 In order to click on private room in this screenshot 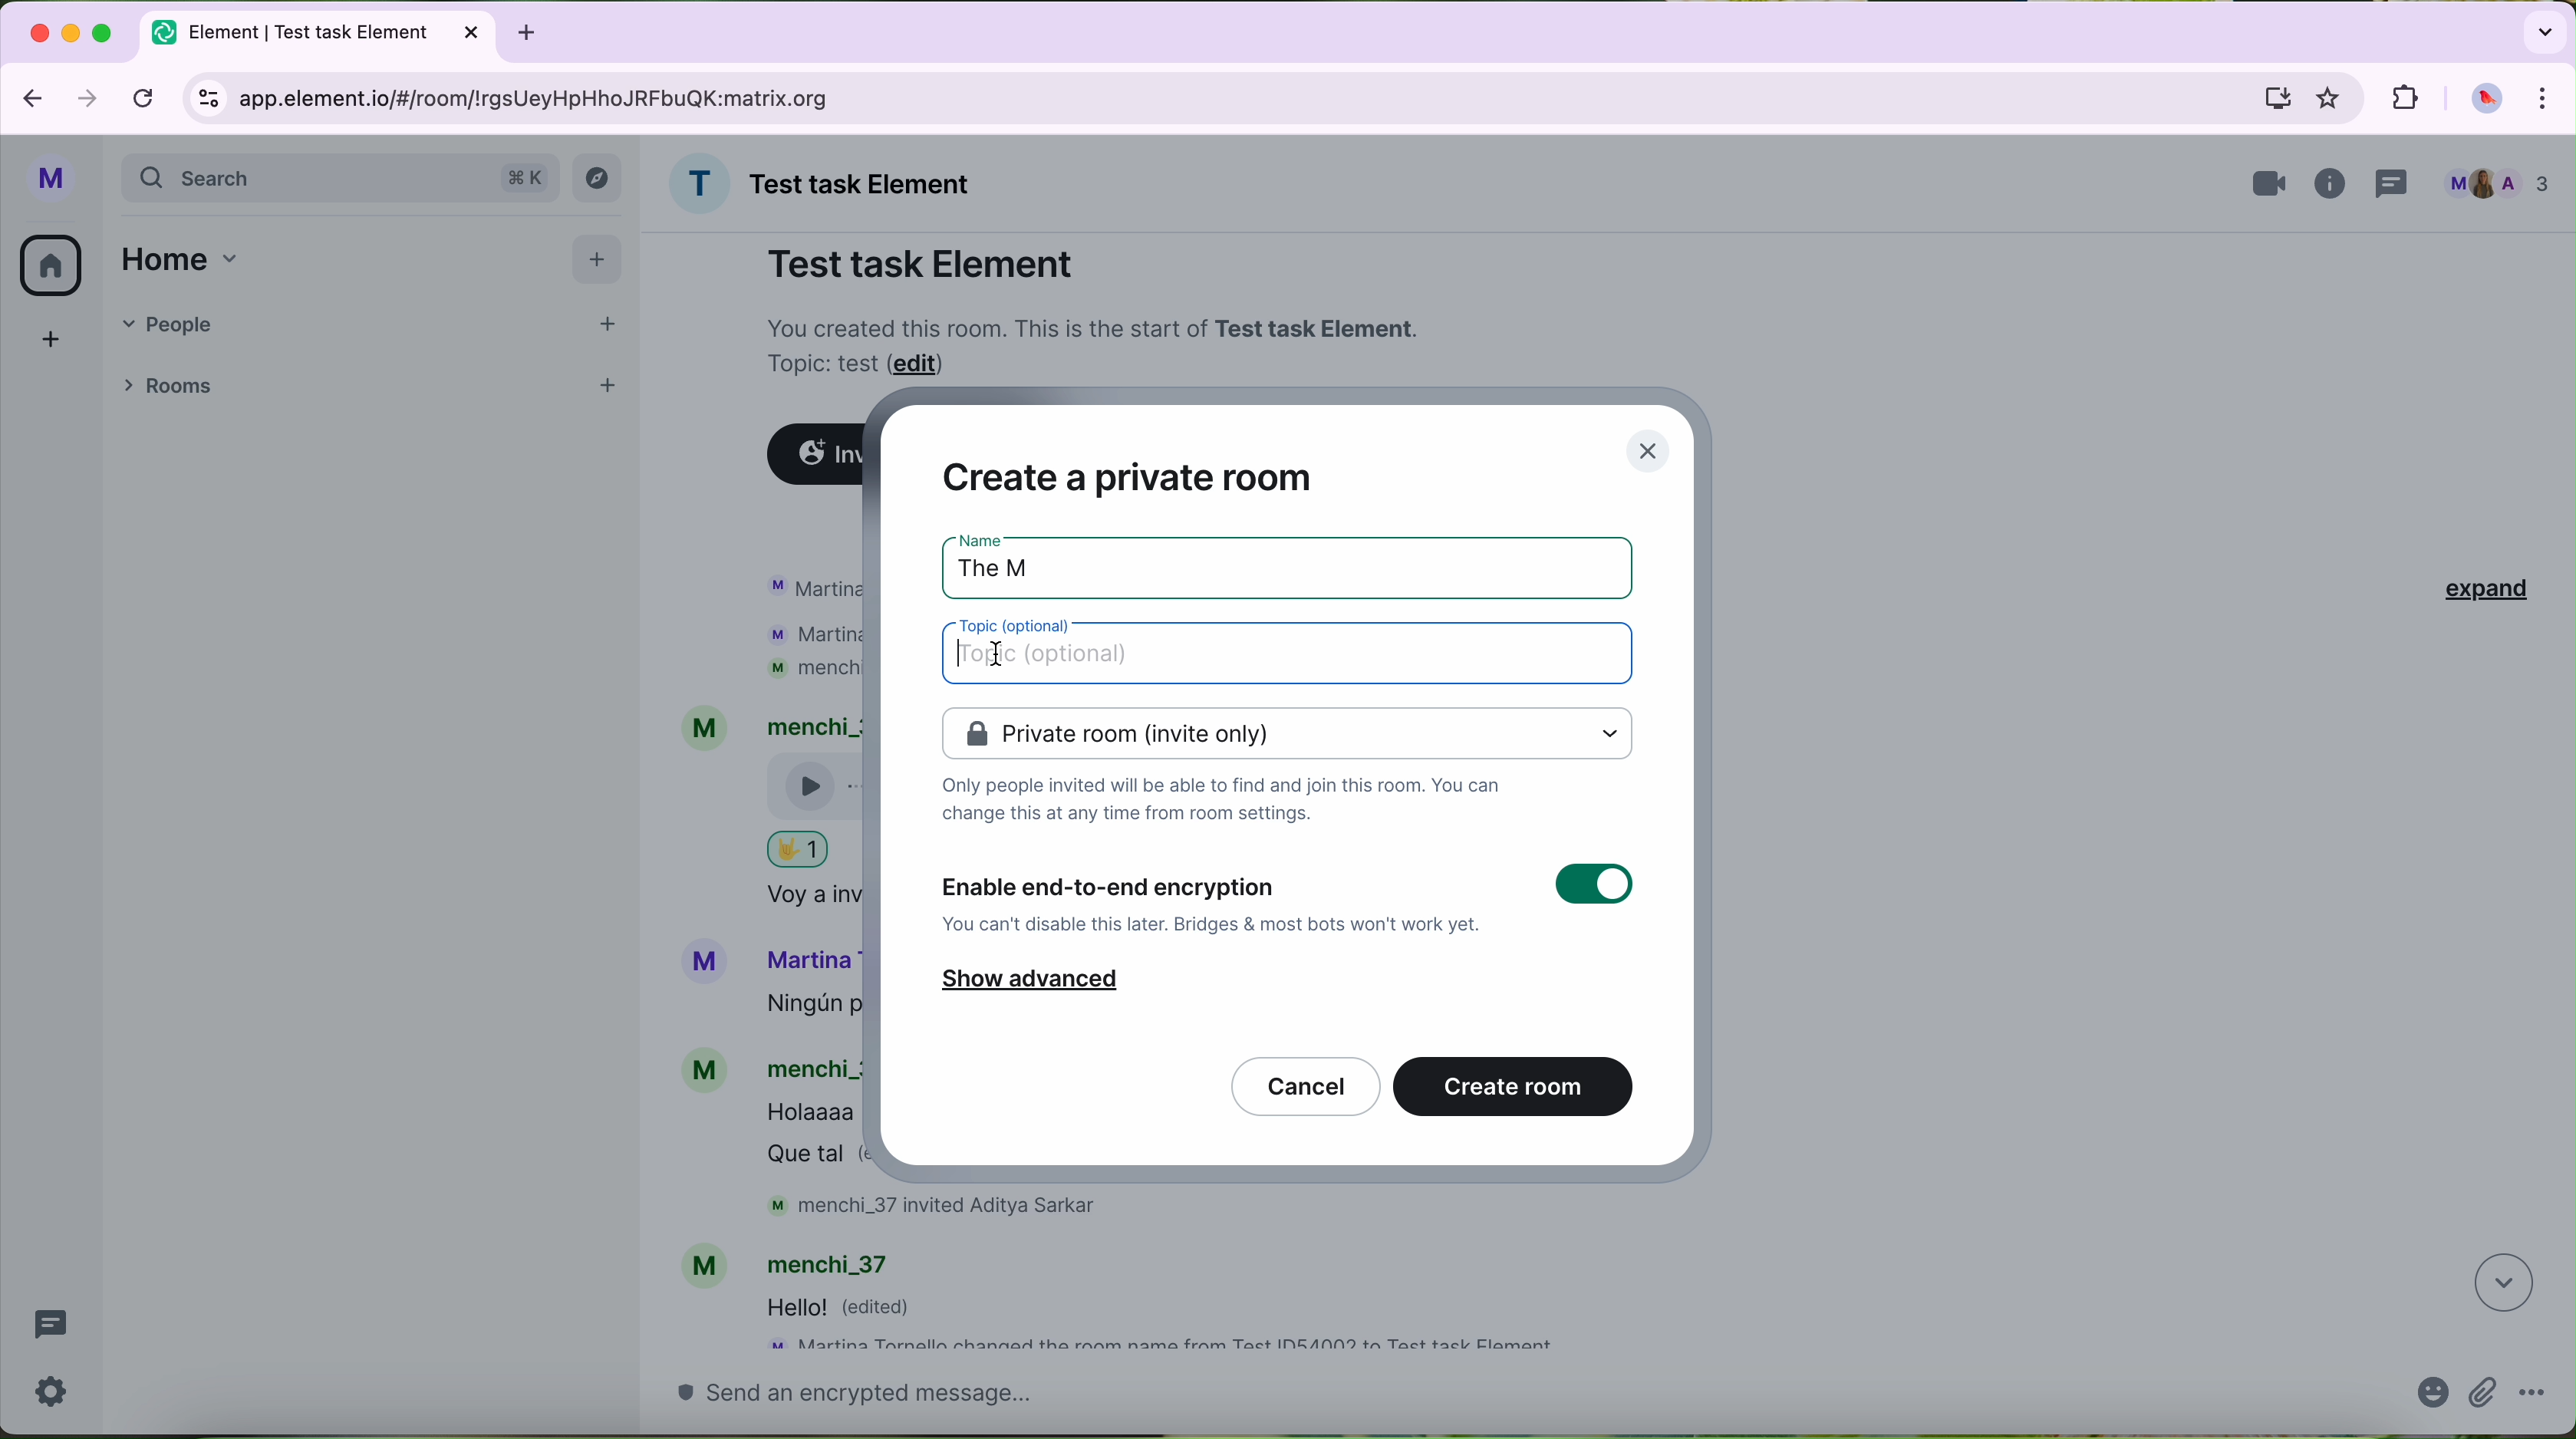, I will do `click(1286, 733)`.